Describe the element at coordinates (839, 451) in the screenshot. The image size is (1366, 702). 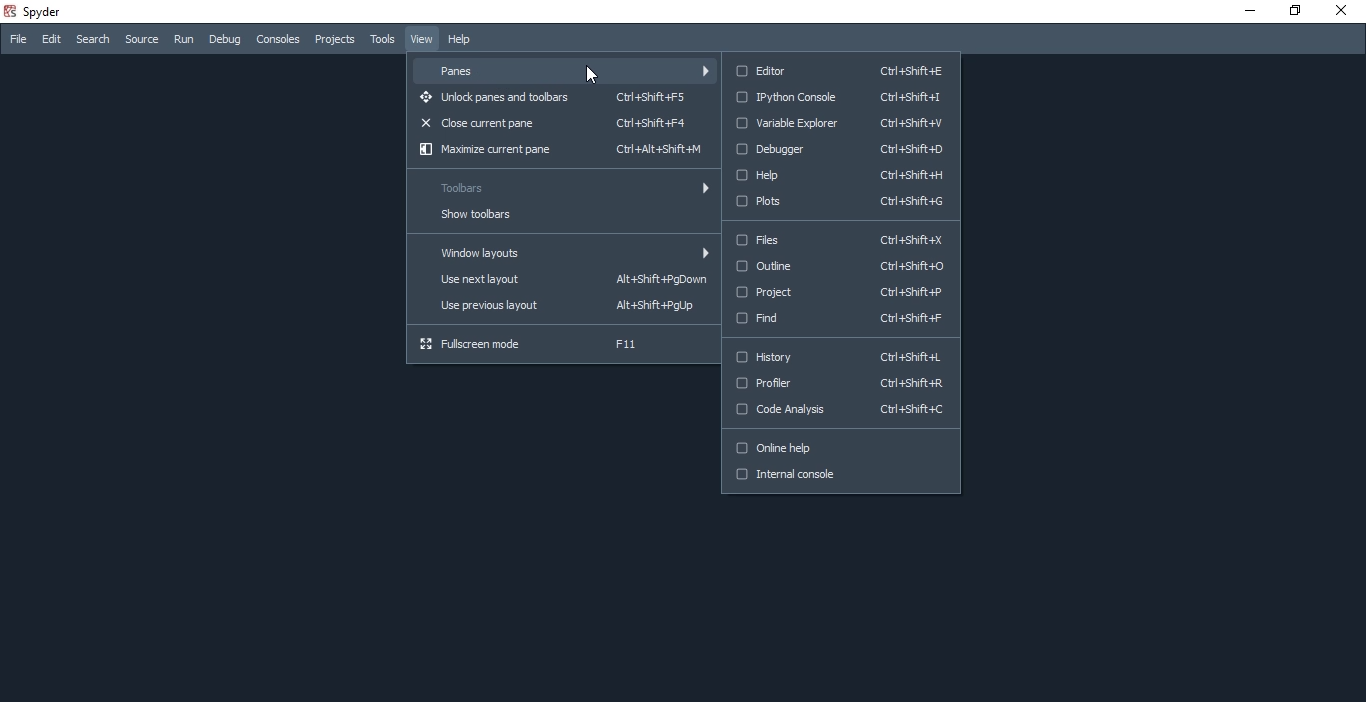
I see `Online help` at that location.